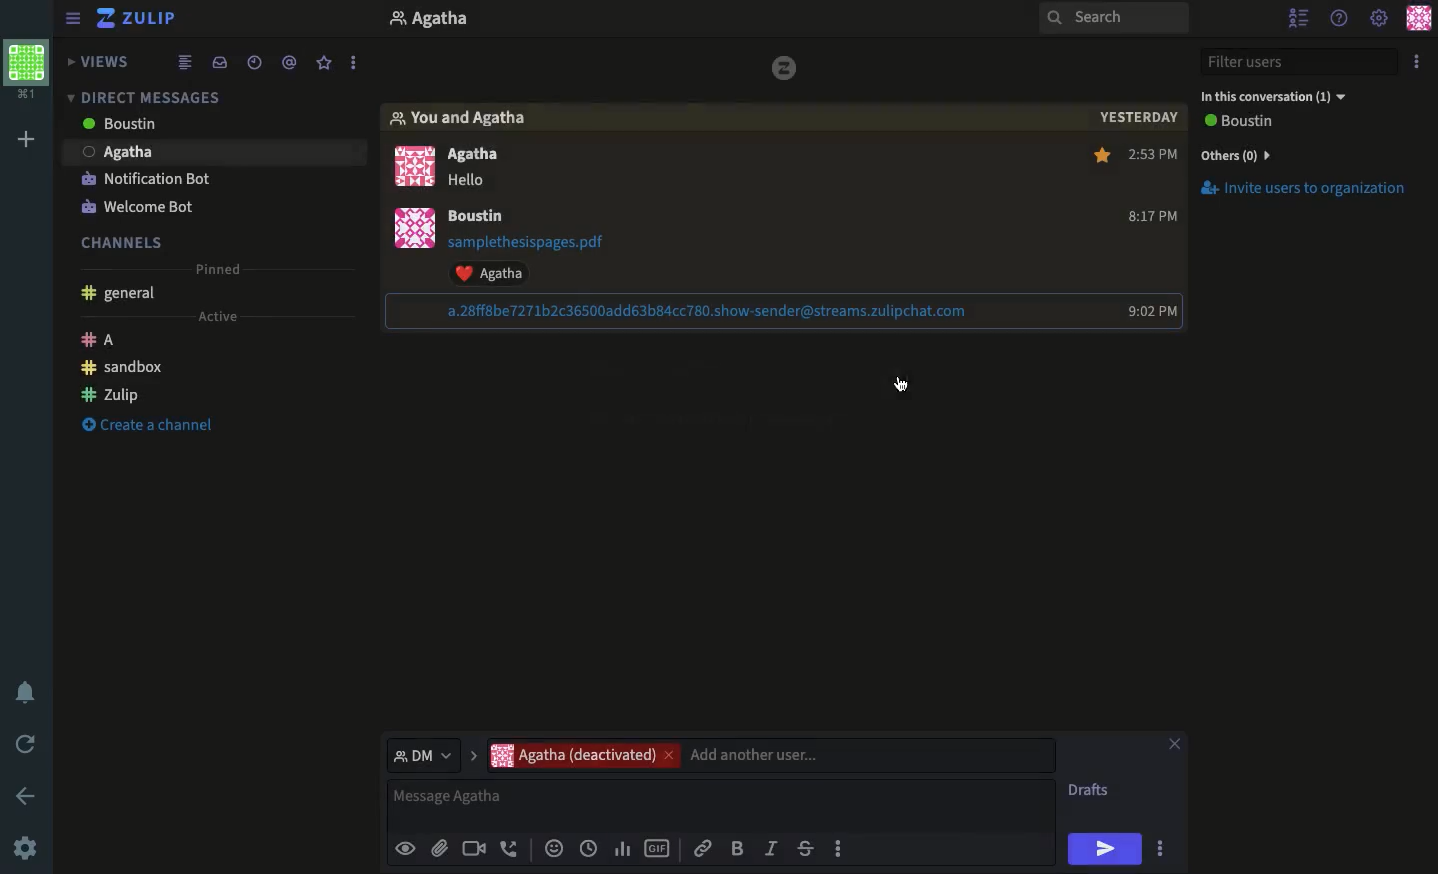 The width and height of the screenshot is (1438, 874). I want to click on Hide users list, so click(1298, 16).